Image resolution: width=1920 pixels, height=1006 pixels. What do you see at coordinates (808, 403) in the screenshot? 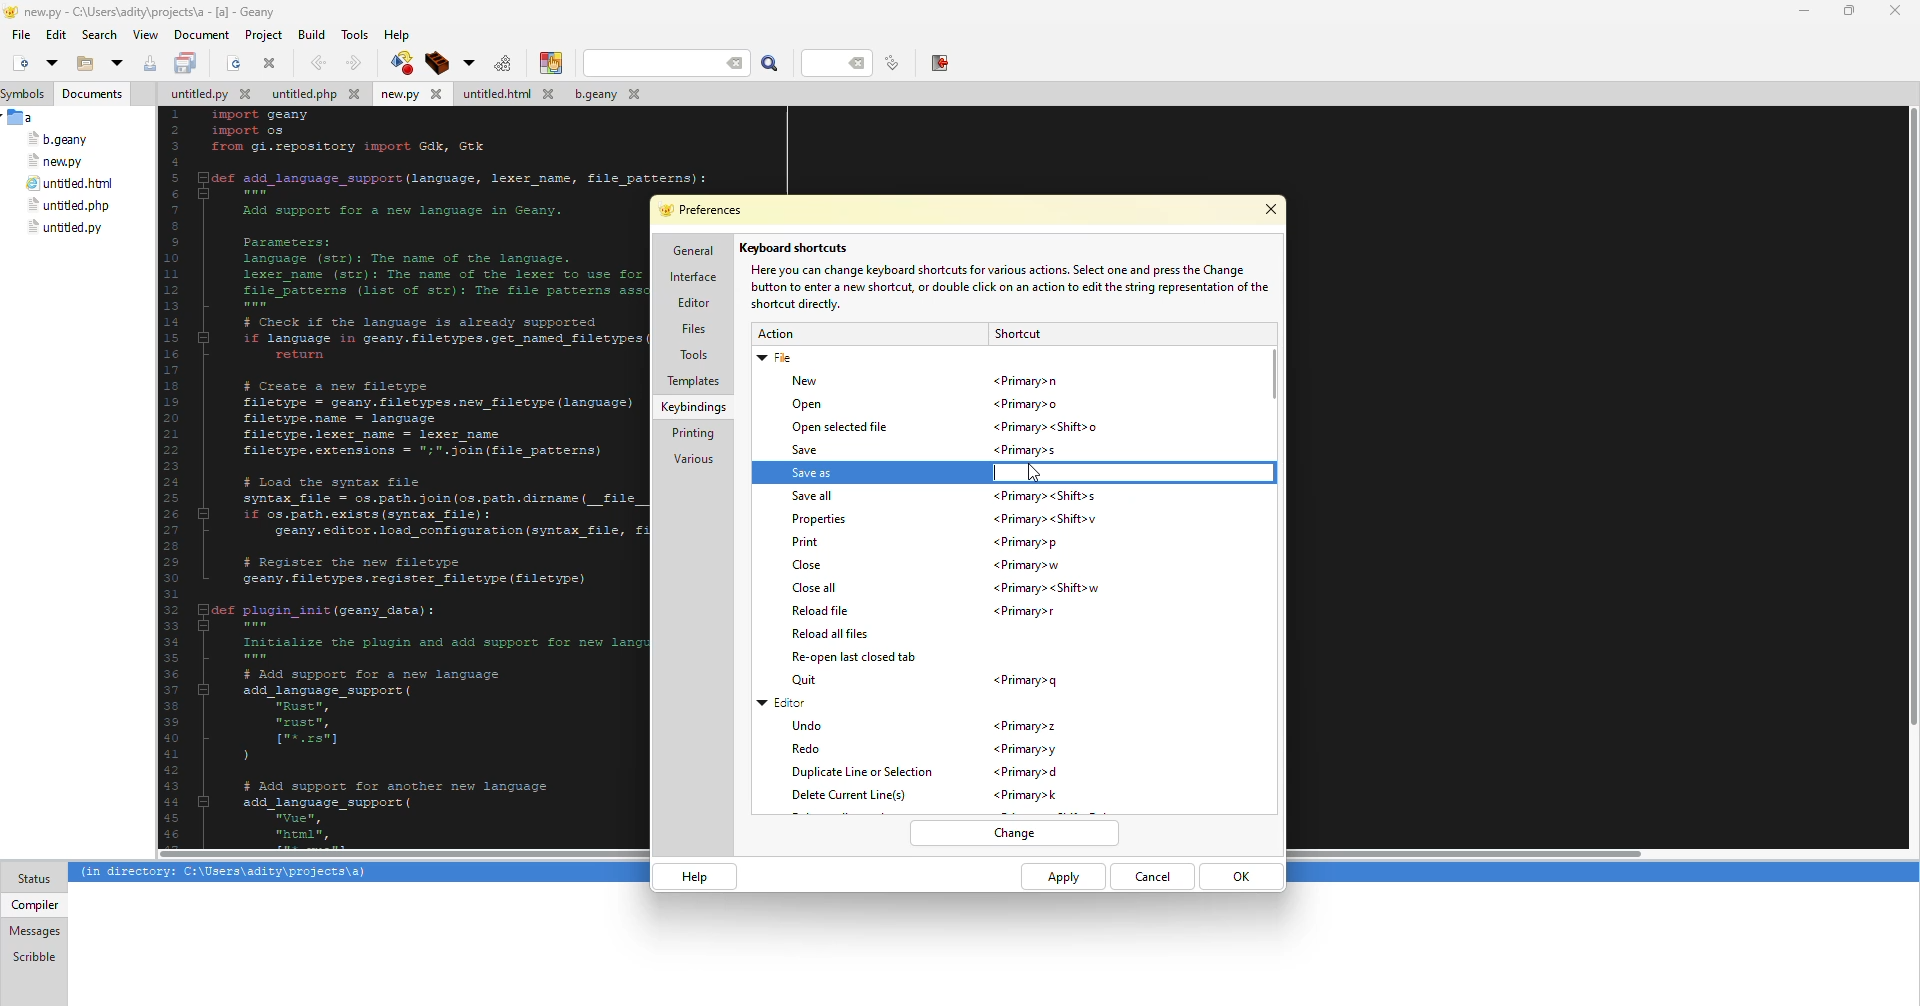
I see `open` at bounding box center [808, 403].